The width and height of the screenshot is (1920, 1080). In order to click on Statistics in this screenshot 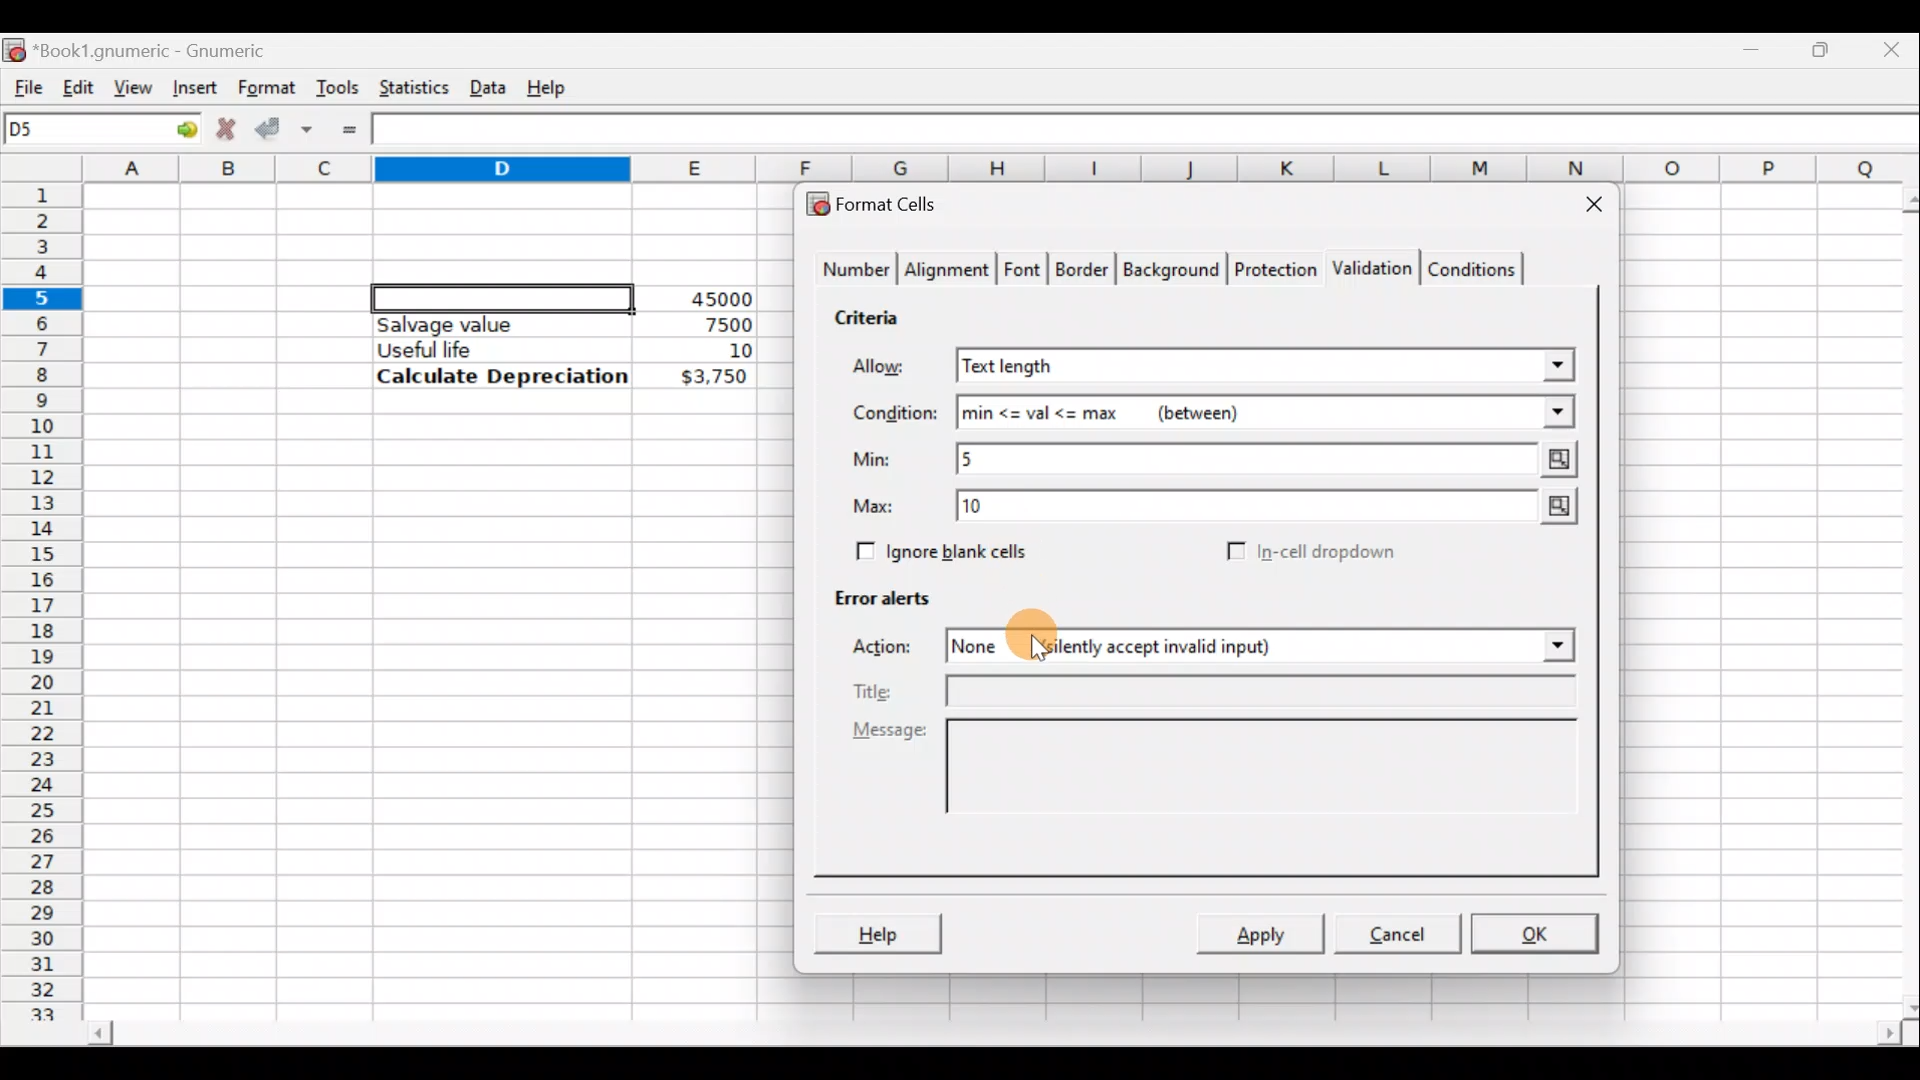, I will do `click(409, 86)`.